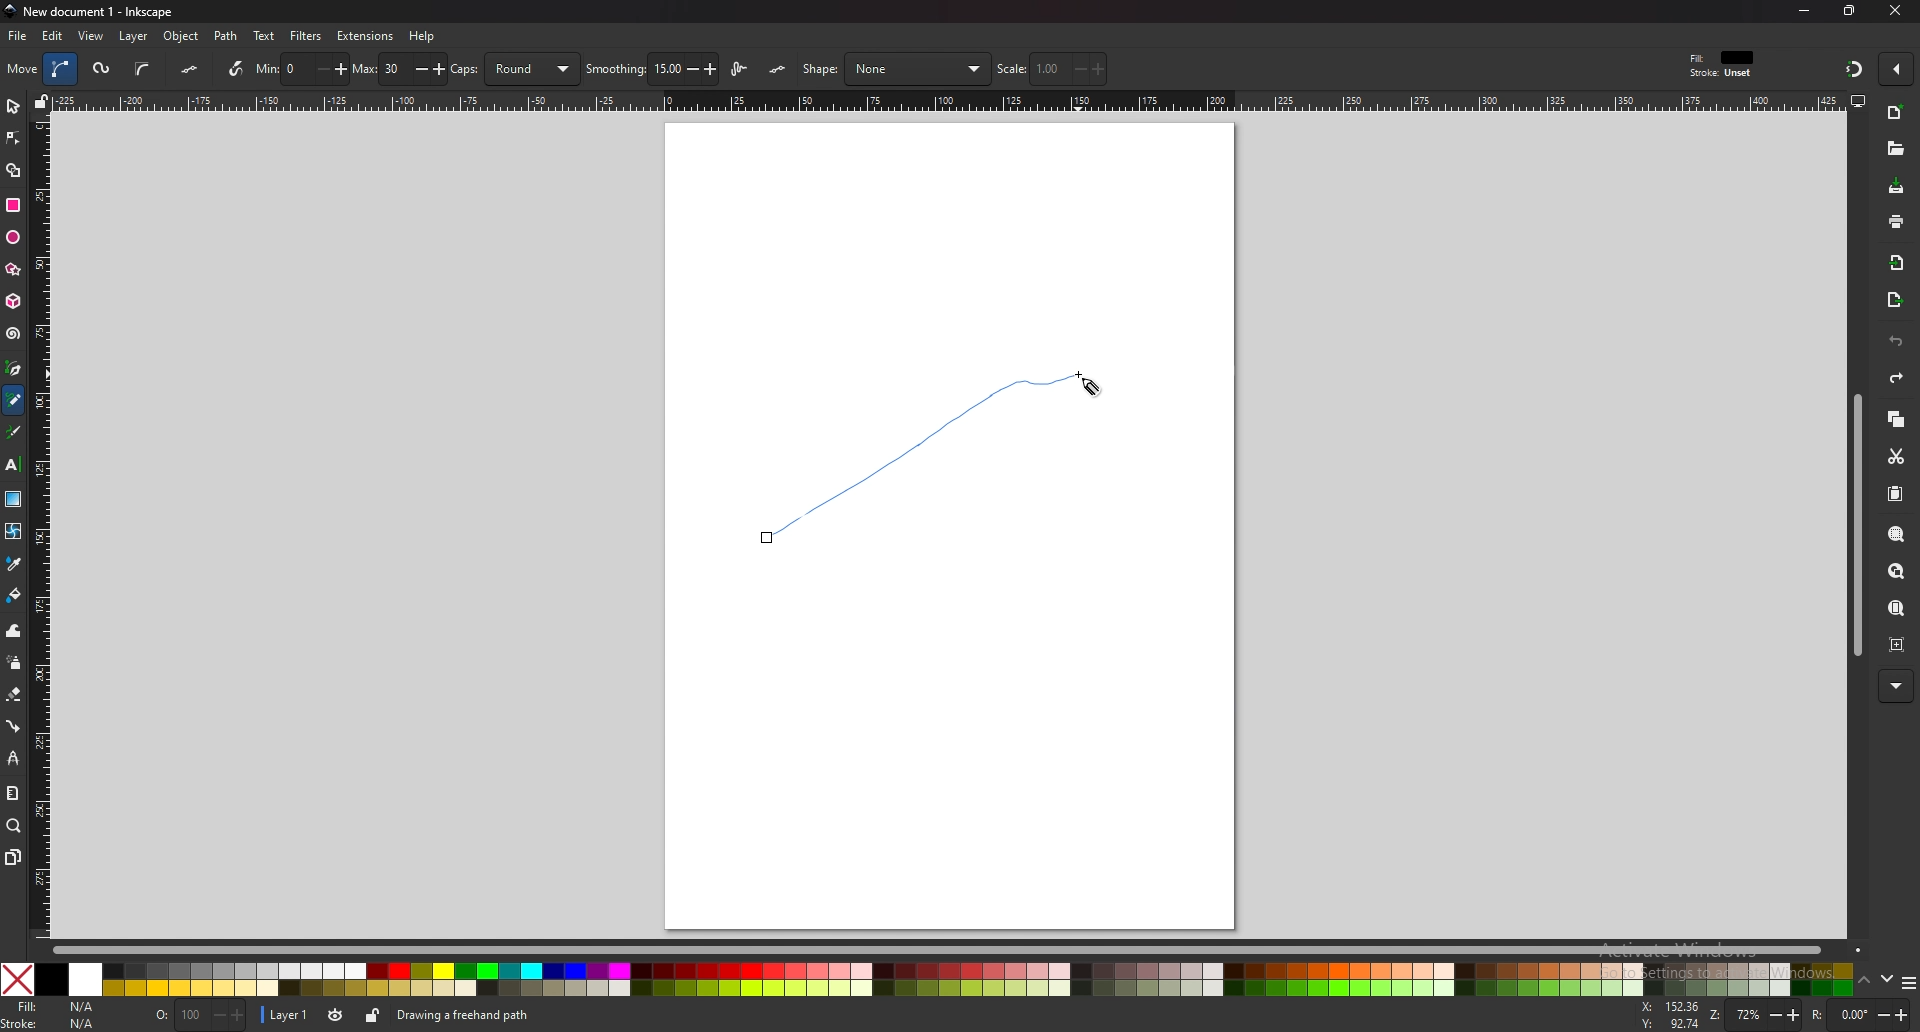 This screenshot has height=1032, width=1920. Describe the element at coordinates (13, 630) in the screenshot. I see `tweak` at that location.